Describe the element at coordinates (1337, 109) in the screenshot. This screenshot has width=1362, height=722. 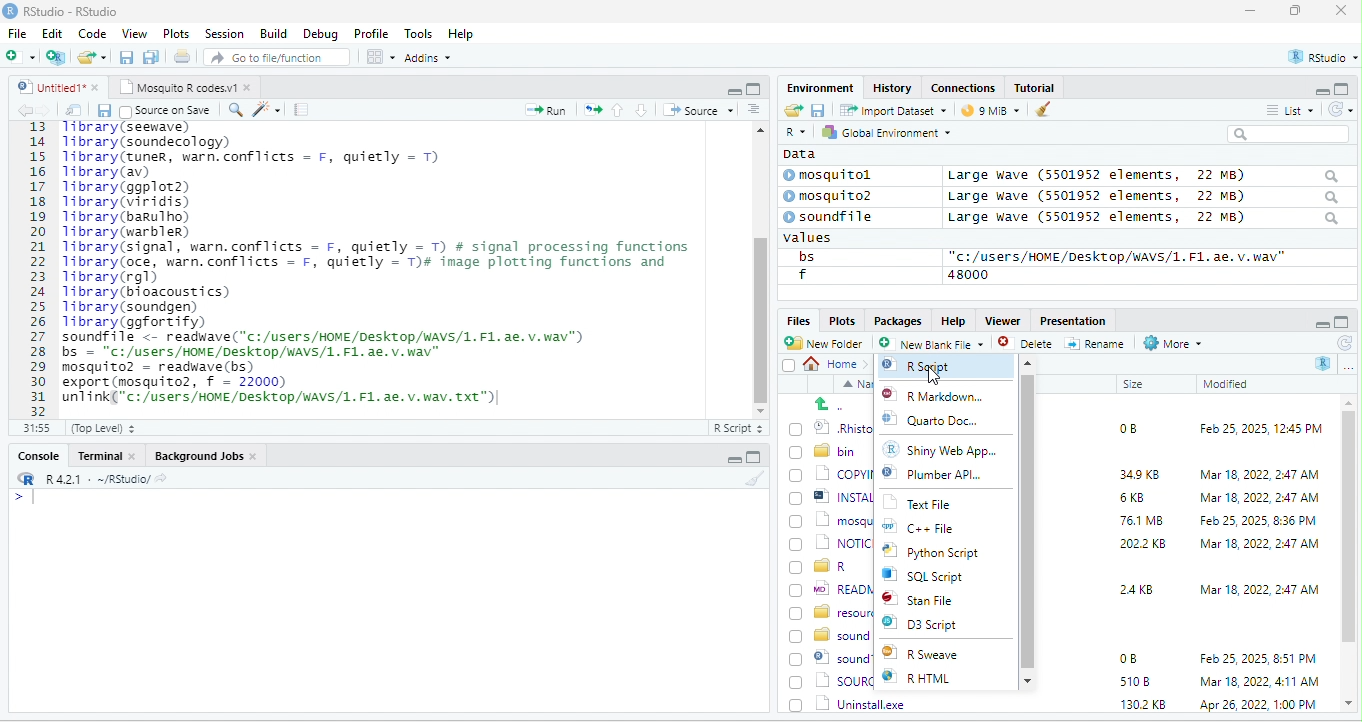
I see `refresh` at that location.